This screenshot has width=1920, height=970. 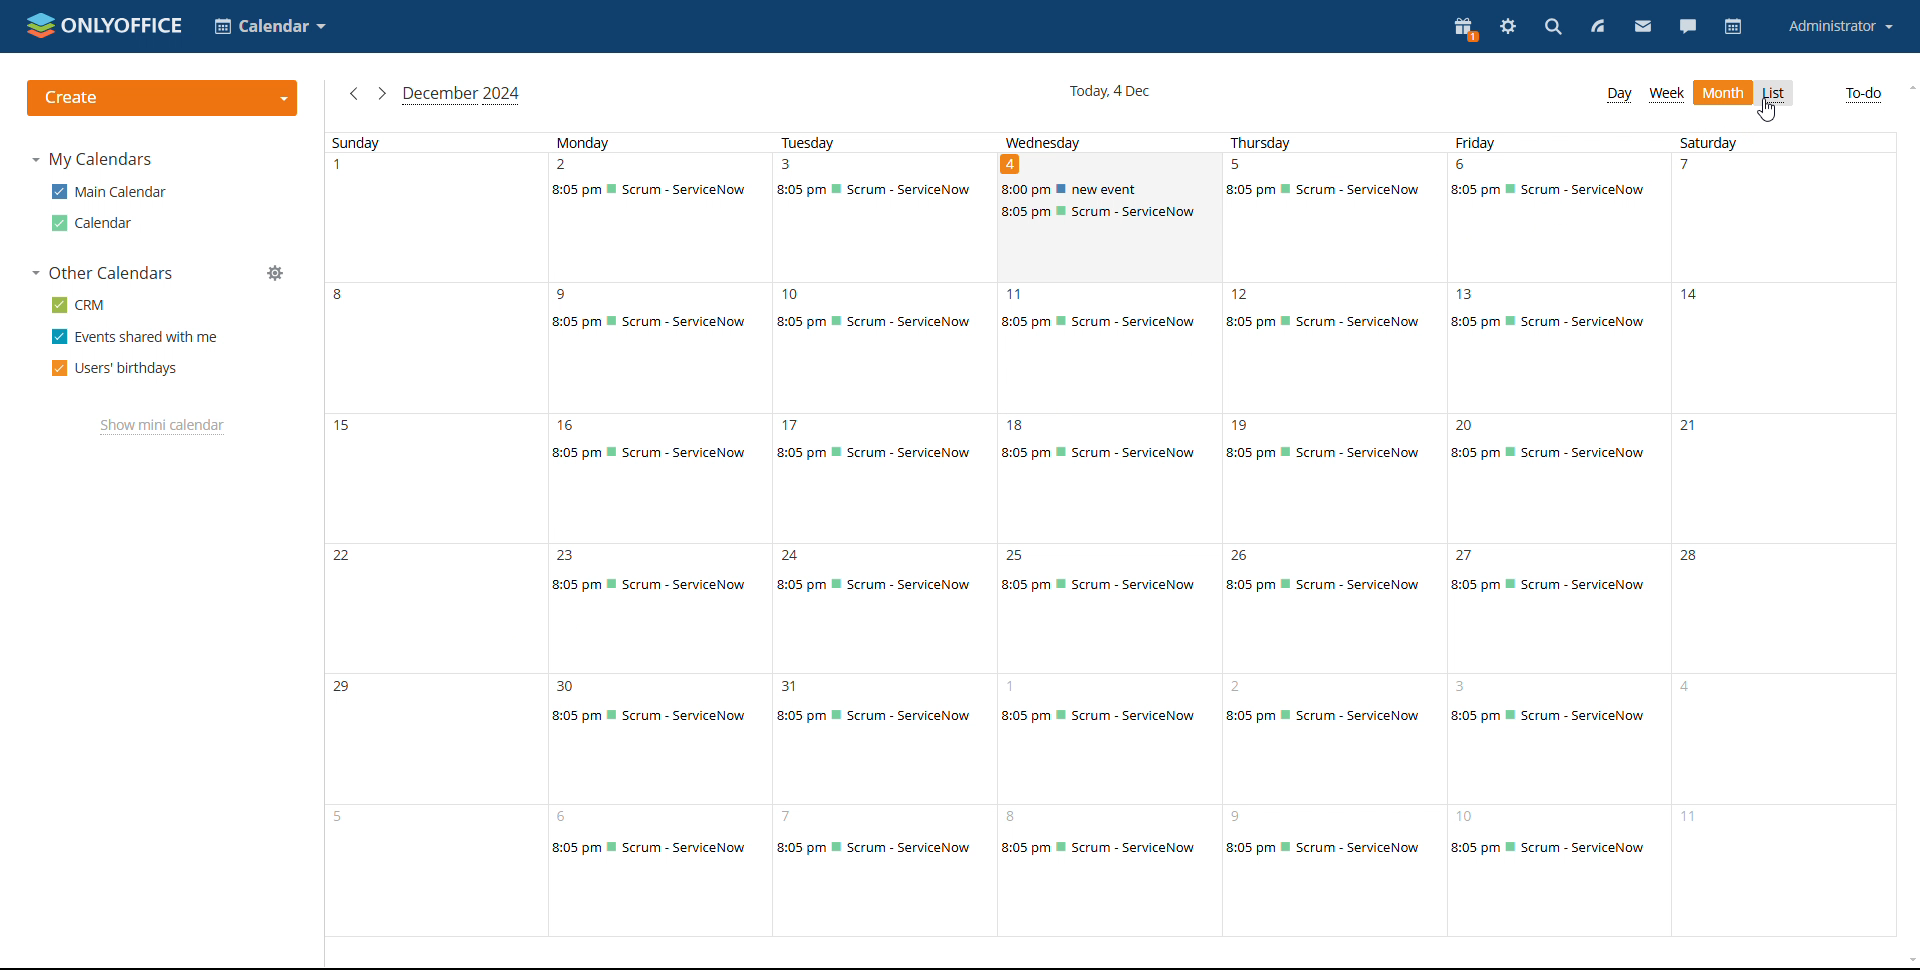 What do you see at coordinates (434, 545) in the screenshot?
I see `sunday` at bounding box center [434, 545].